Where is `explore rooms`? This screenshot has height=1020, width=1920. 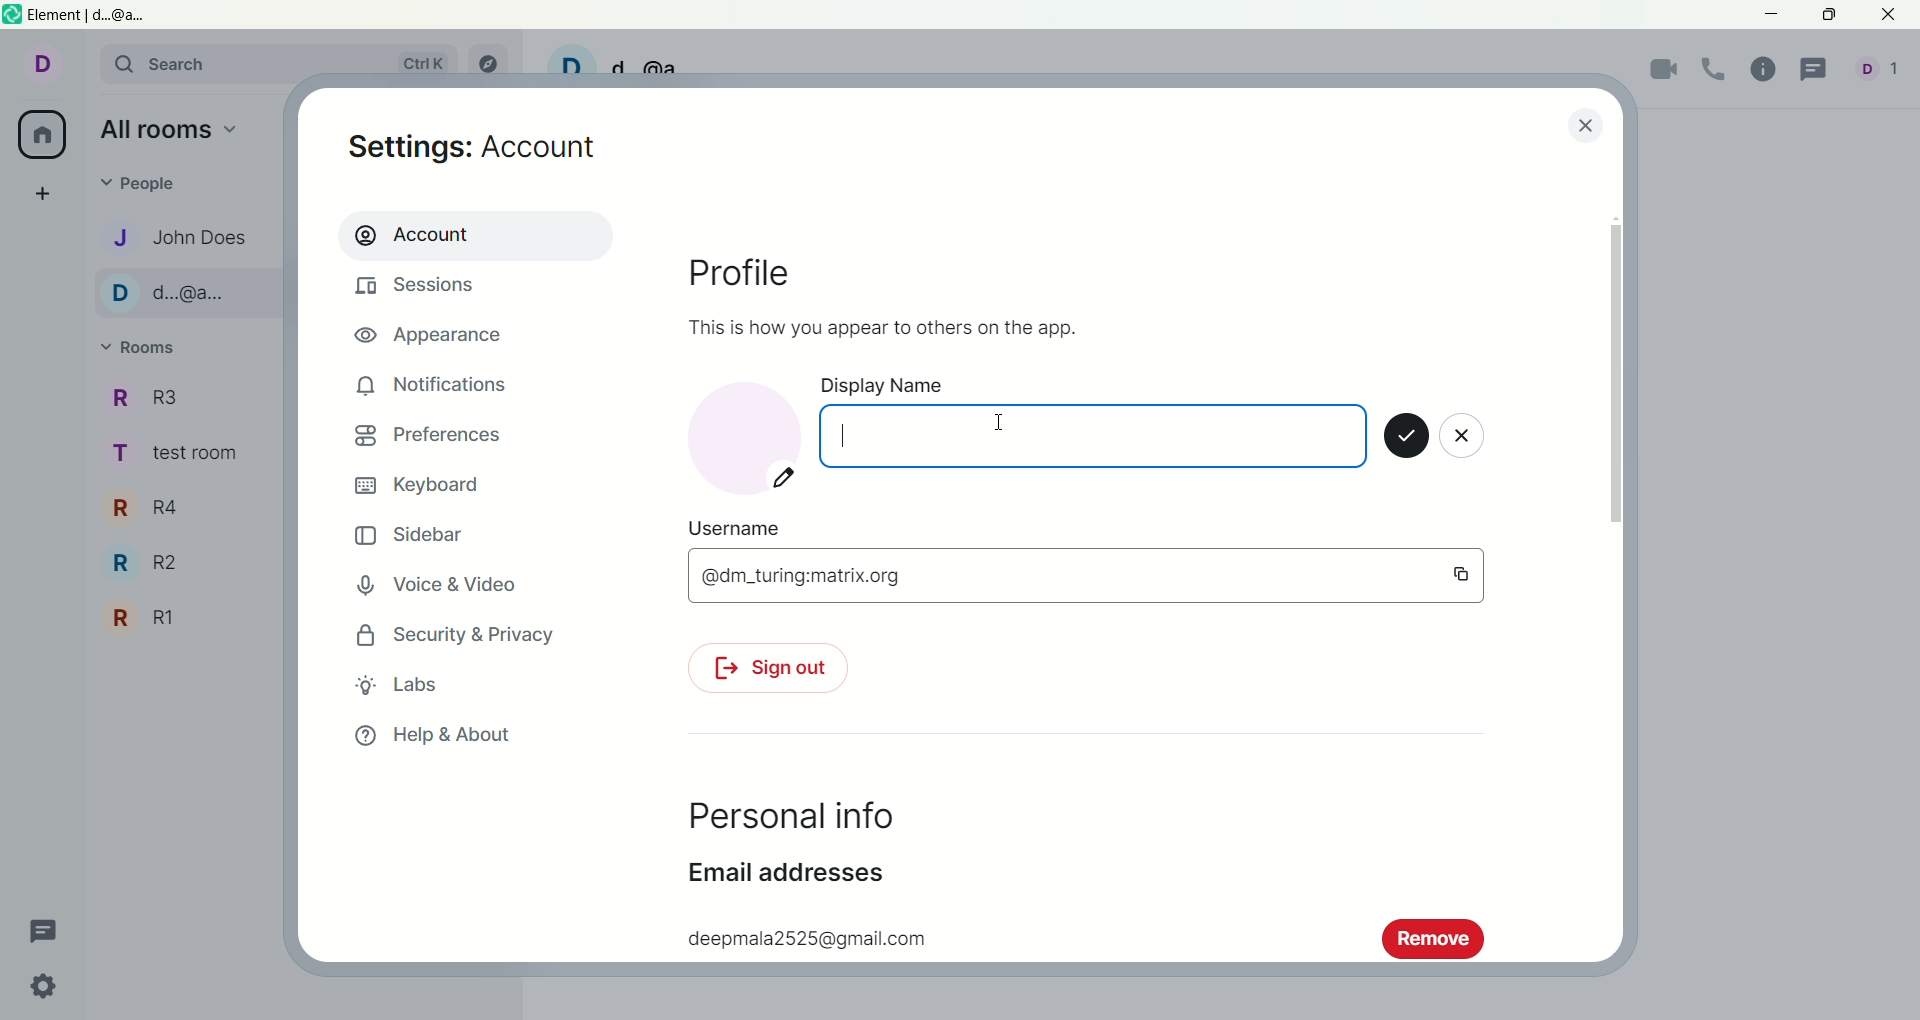
explore rooms is located at coordinates (494, 63).